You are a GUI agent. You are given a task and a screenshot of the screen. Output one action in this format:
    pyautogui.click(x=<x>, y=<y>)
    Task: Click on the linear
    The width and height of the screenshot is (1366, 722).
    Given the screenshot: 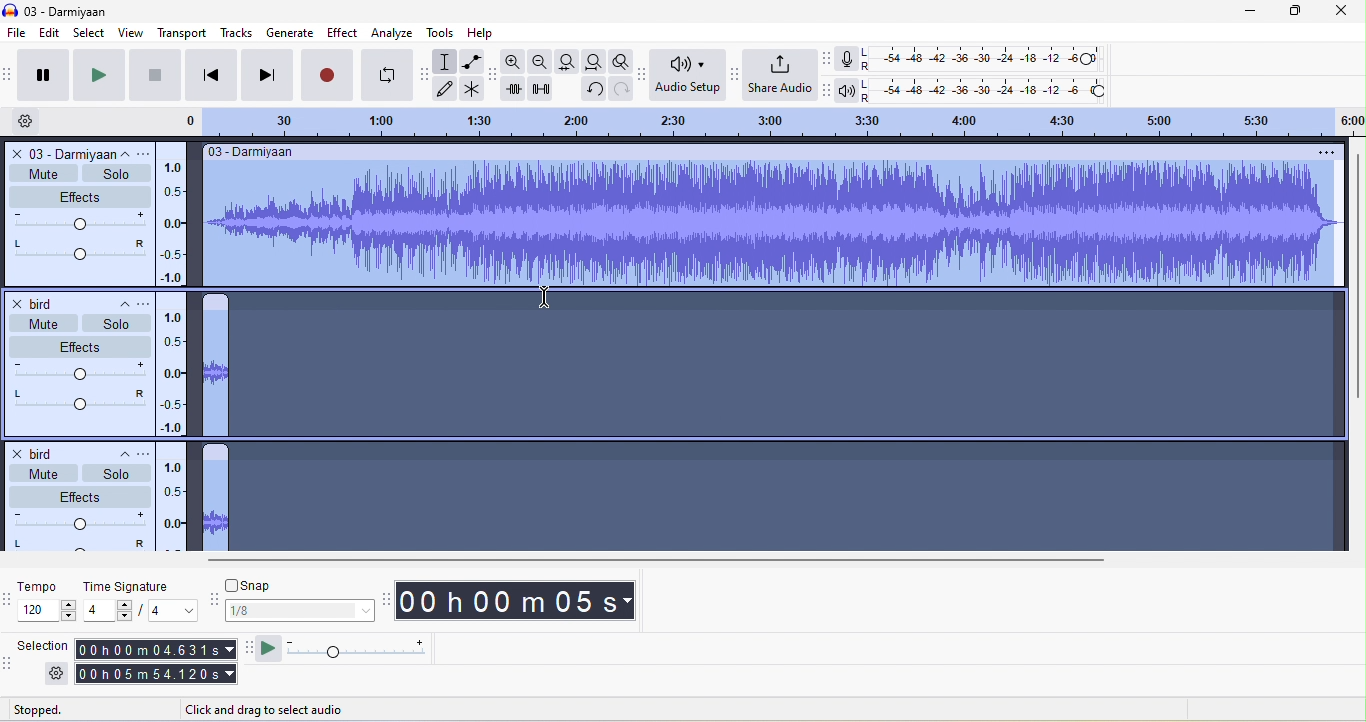 What is the action you would take?
    pyautogui.click(x=175, y=371)
    